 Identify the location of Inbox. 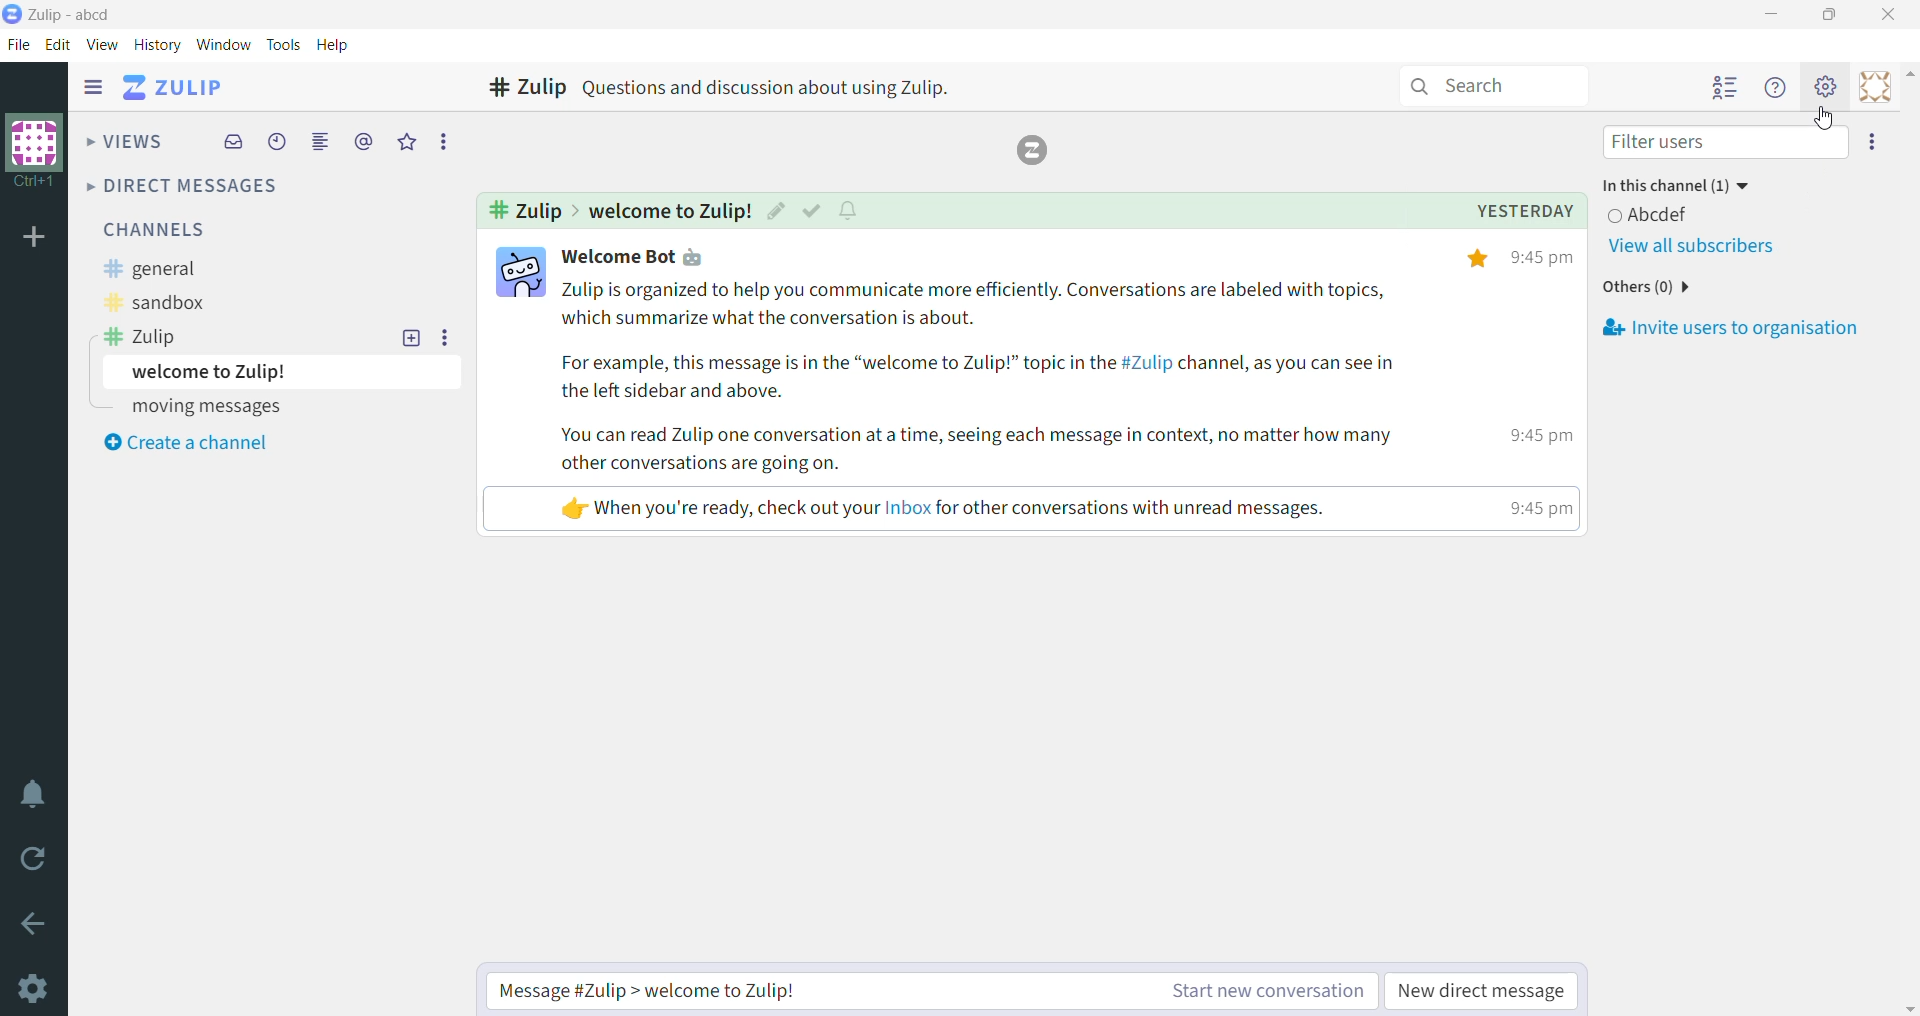
(232, 142).